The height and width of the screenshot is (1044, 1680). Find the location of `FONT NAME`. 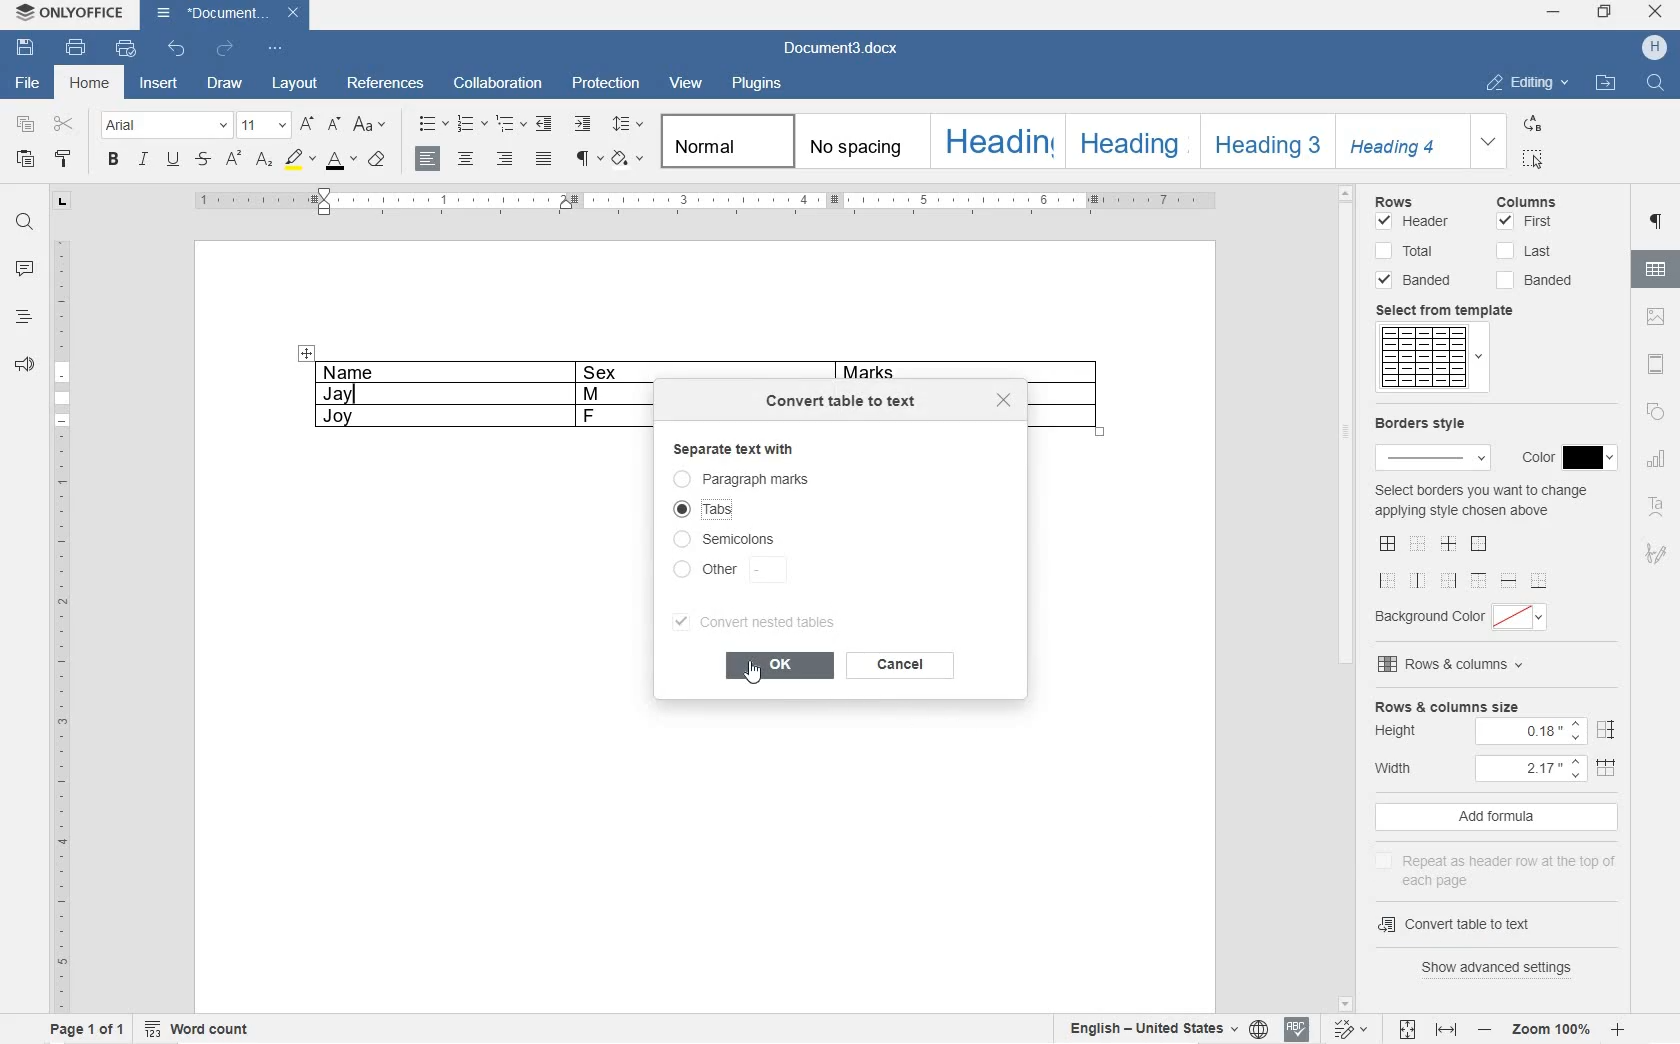

FONT NAME is located at coordinates (165, 126).